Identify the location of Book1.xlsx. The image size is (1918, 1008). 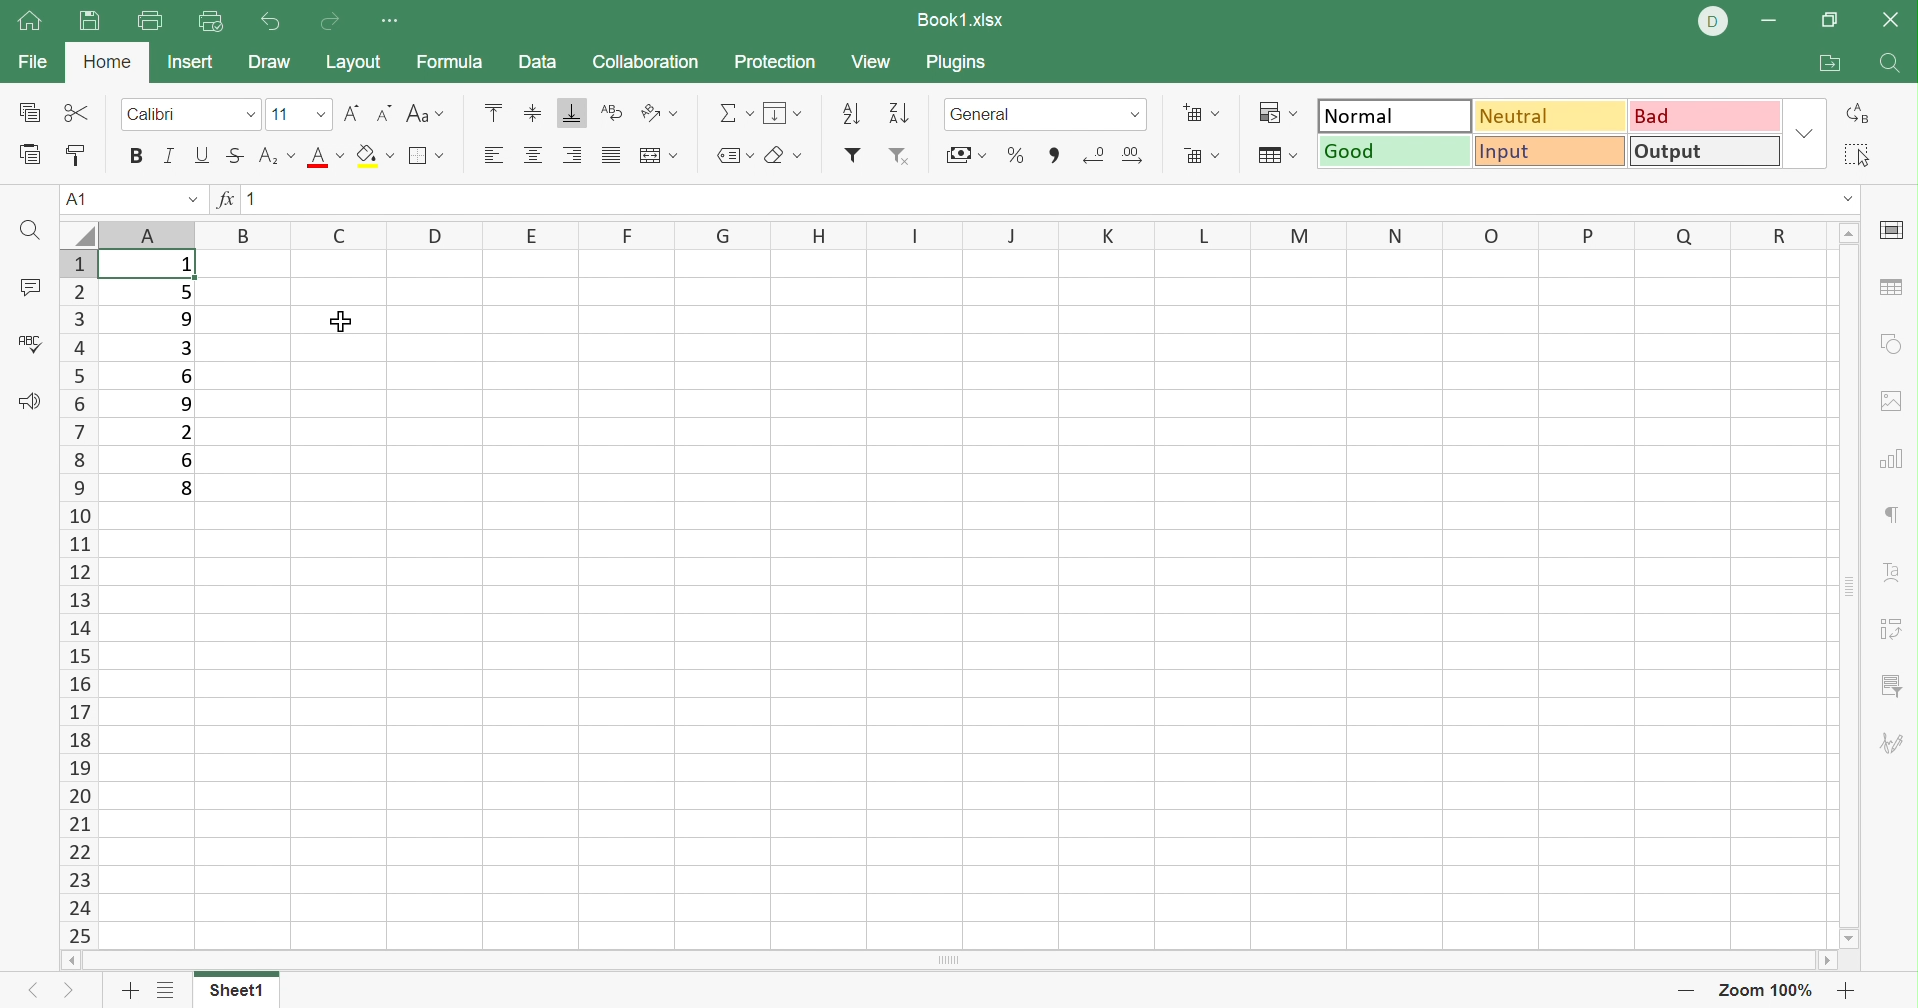
(962, 22).